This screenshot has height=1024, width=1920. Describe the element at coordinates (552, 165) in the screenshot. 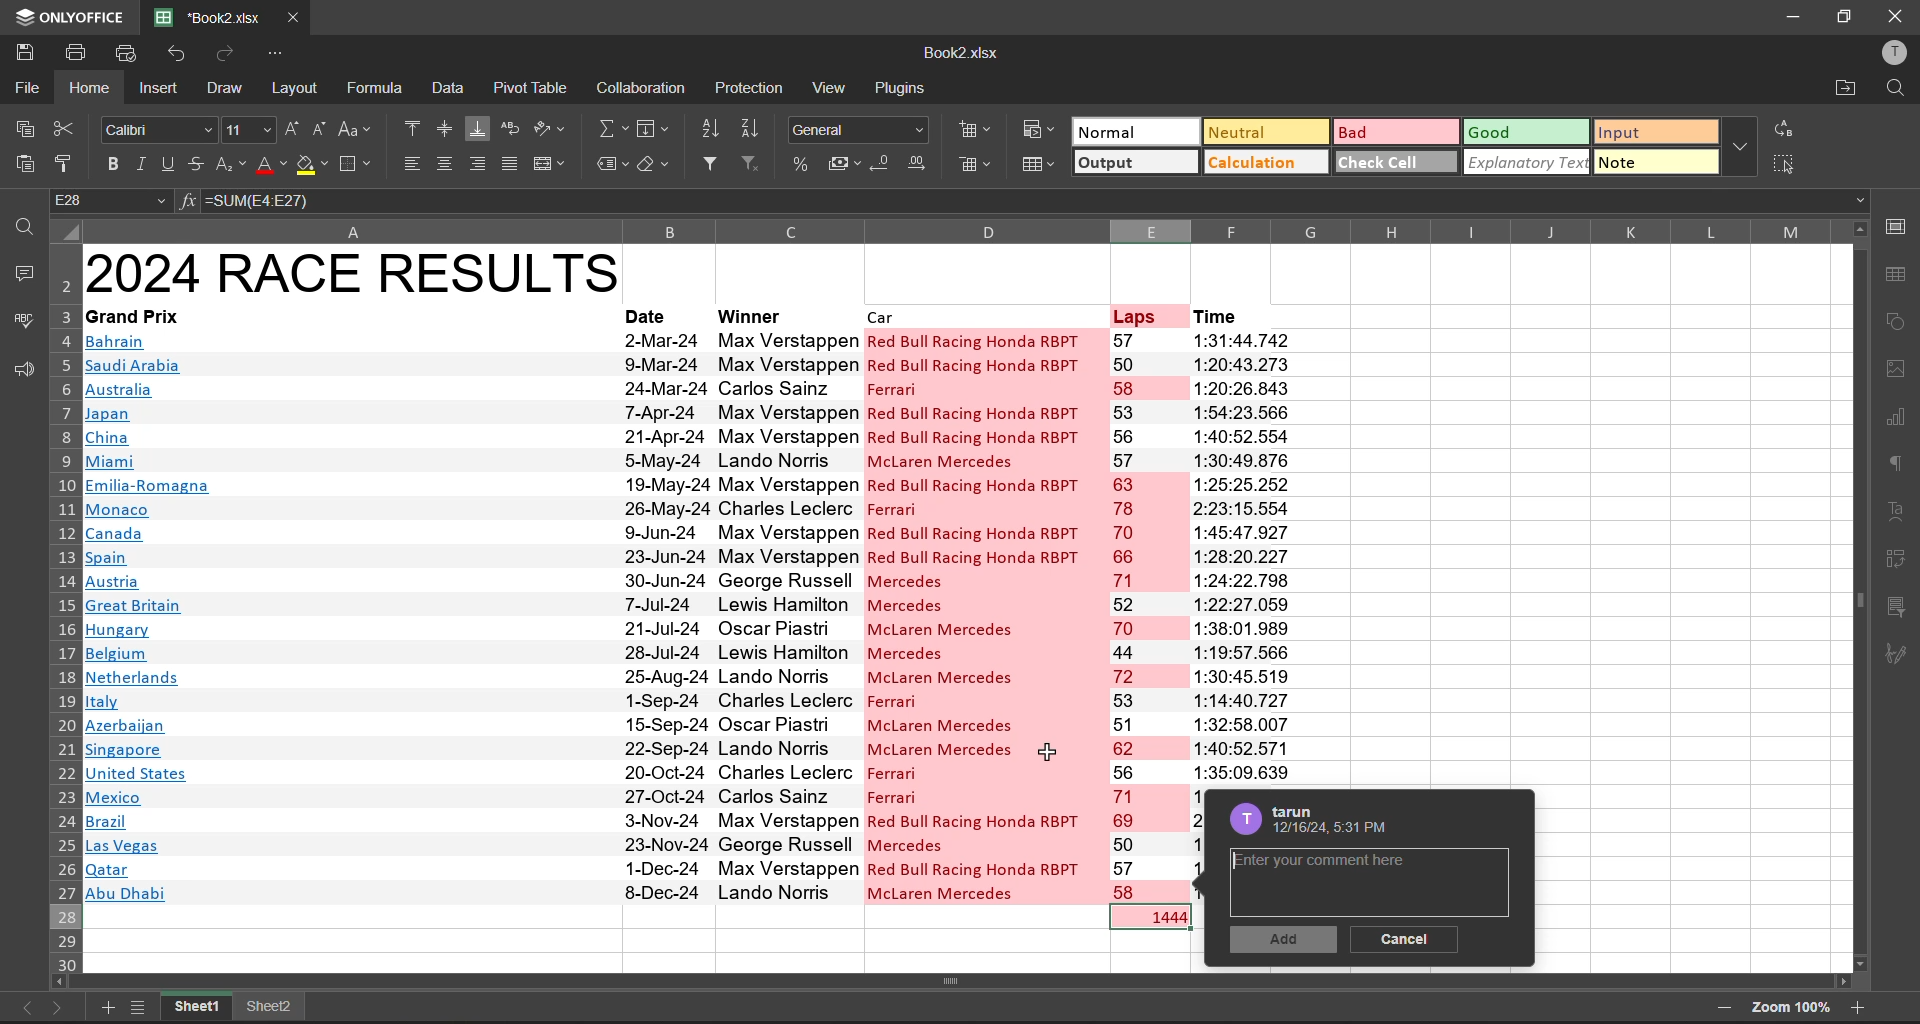

I see `merge and center` at that location.